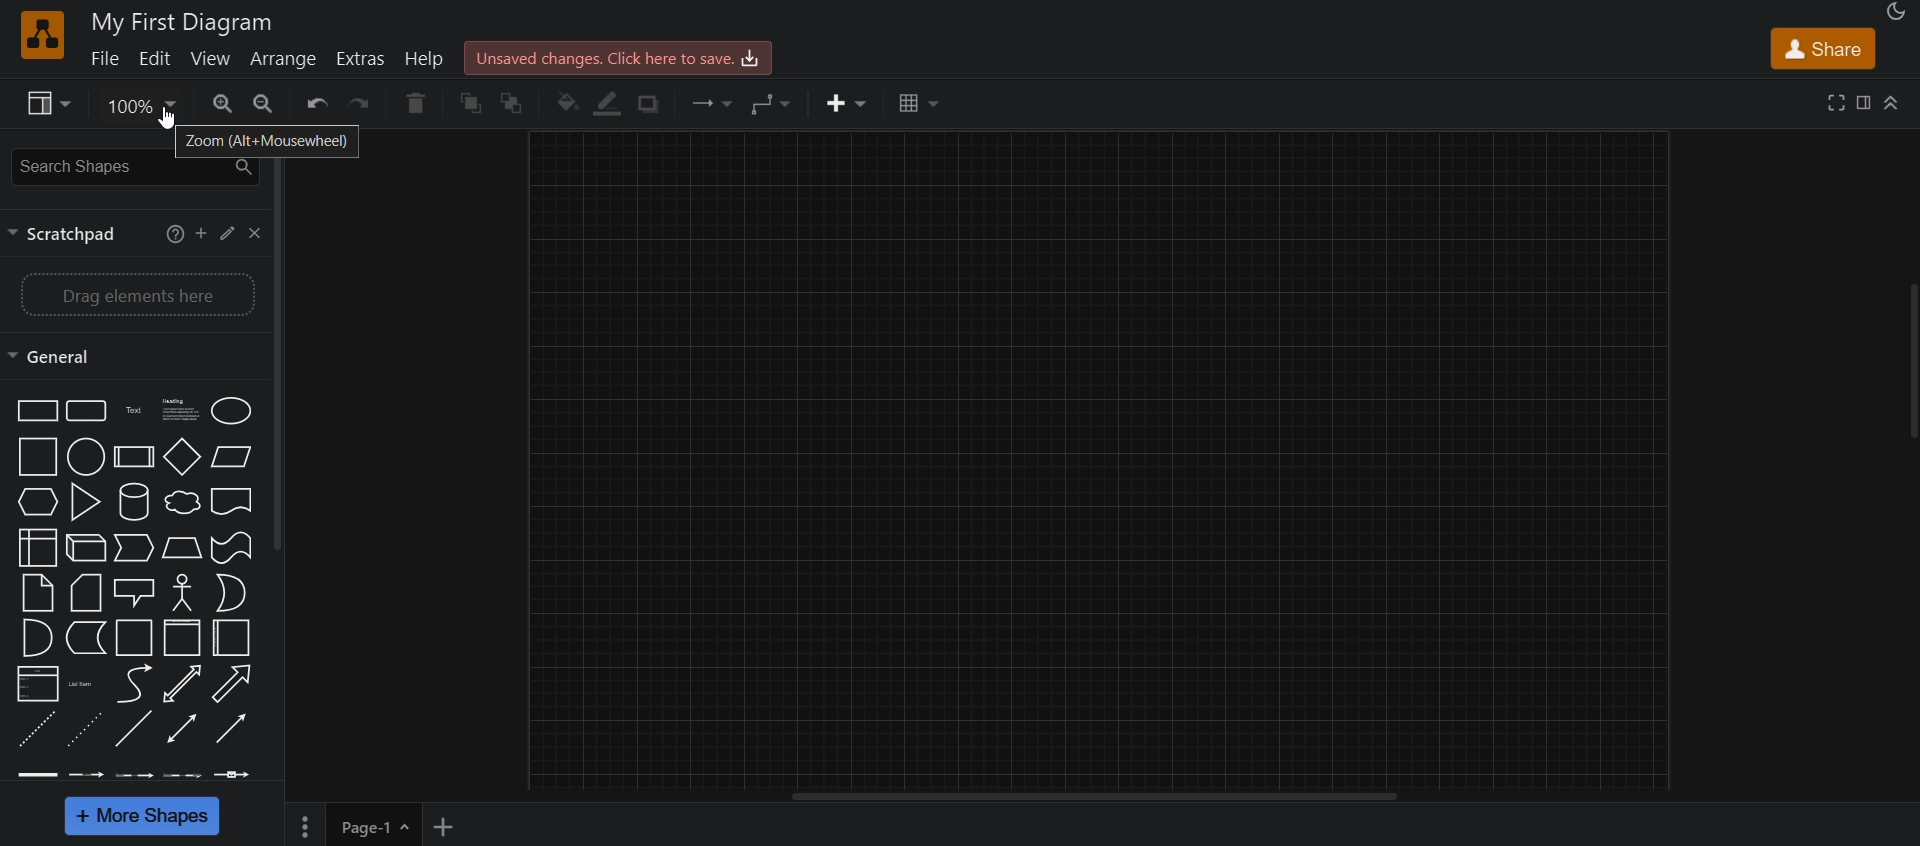 The image size is (1920, 846). What do you see at coordinates (63, 235) in the screenshot?
I see `scratchpad` at bounding box center [63, 235].